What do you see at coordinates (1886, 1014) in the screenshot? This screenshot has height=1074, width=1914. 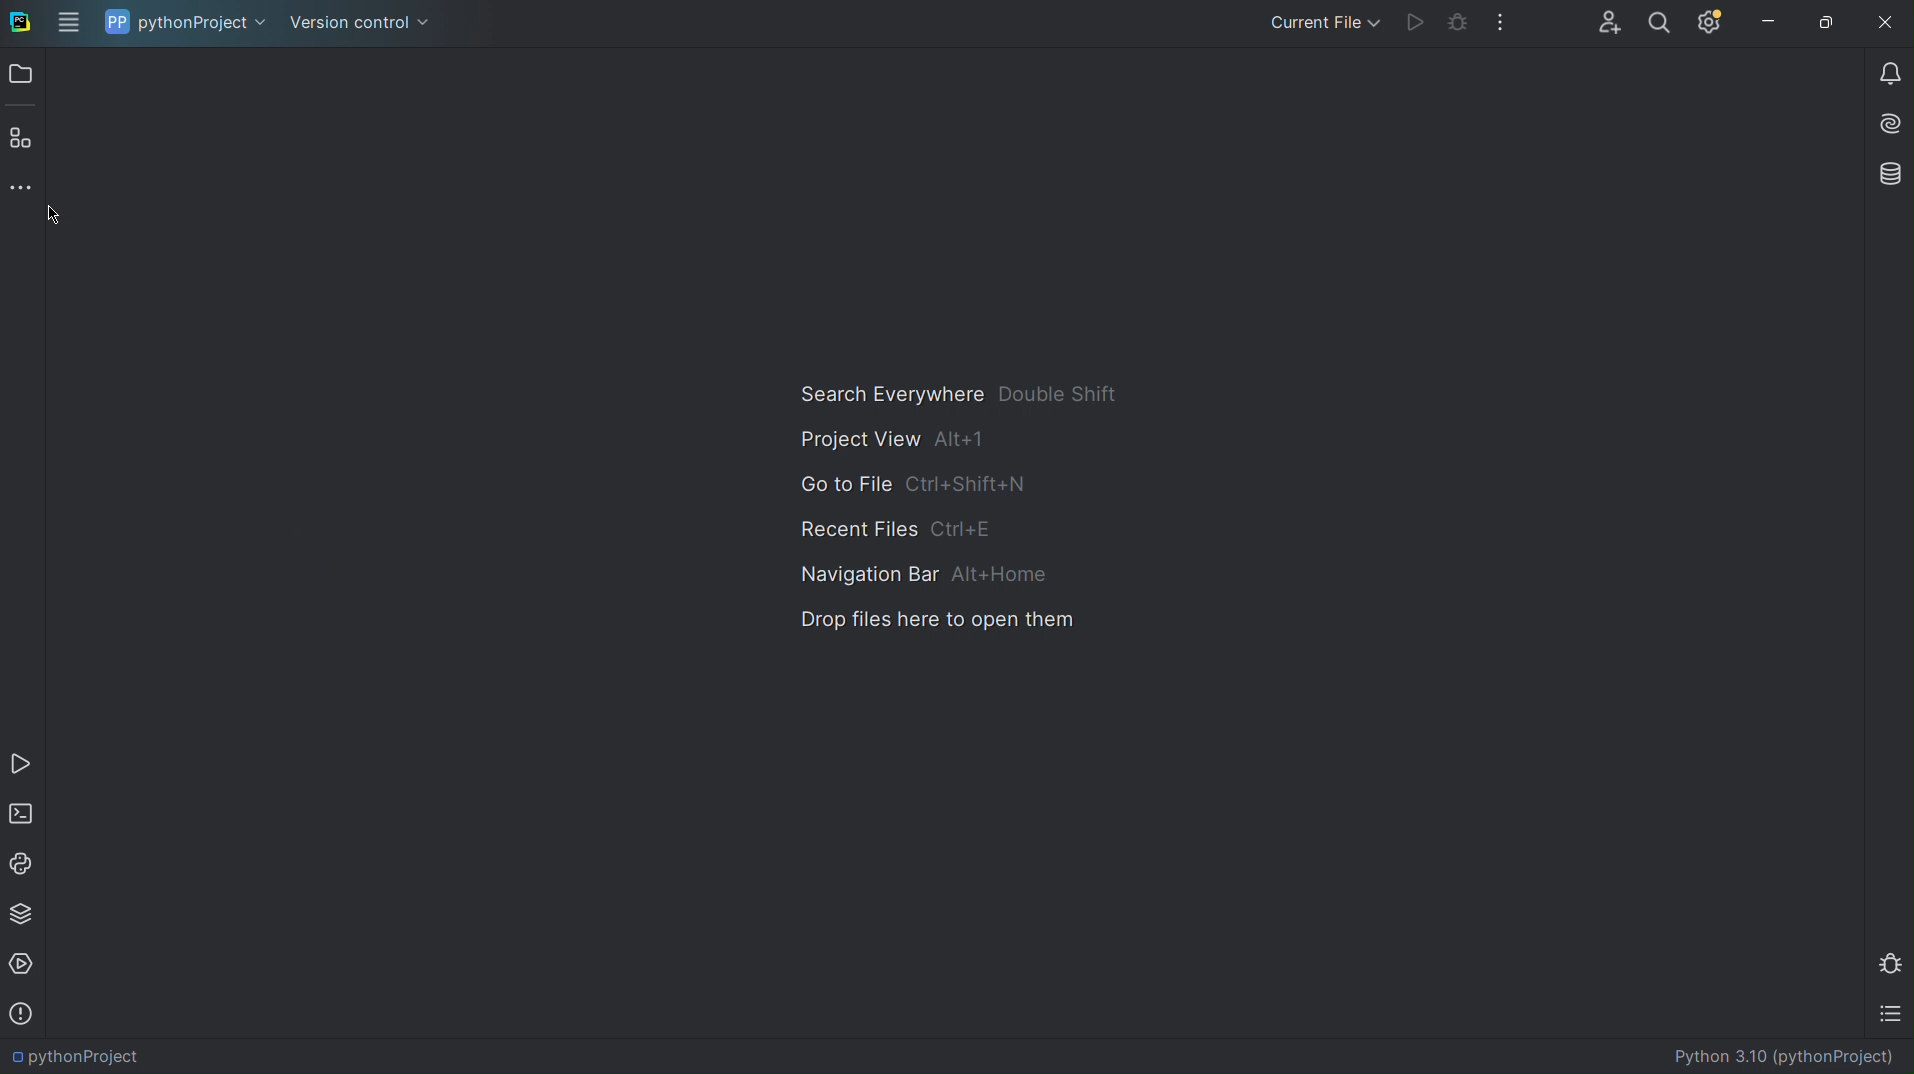 I see `TODO` at bounding box center [1886, 1014].